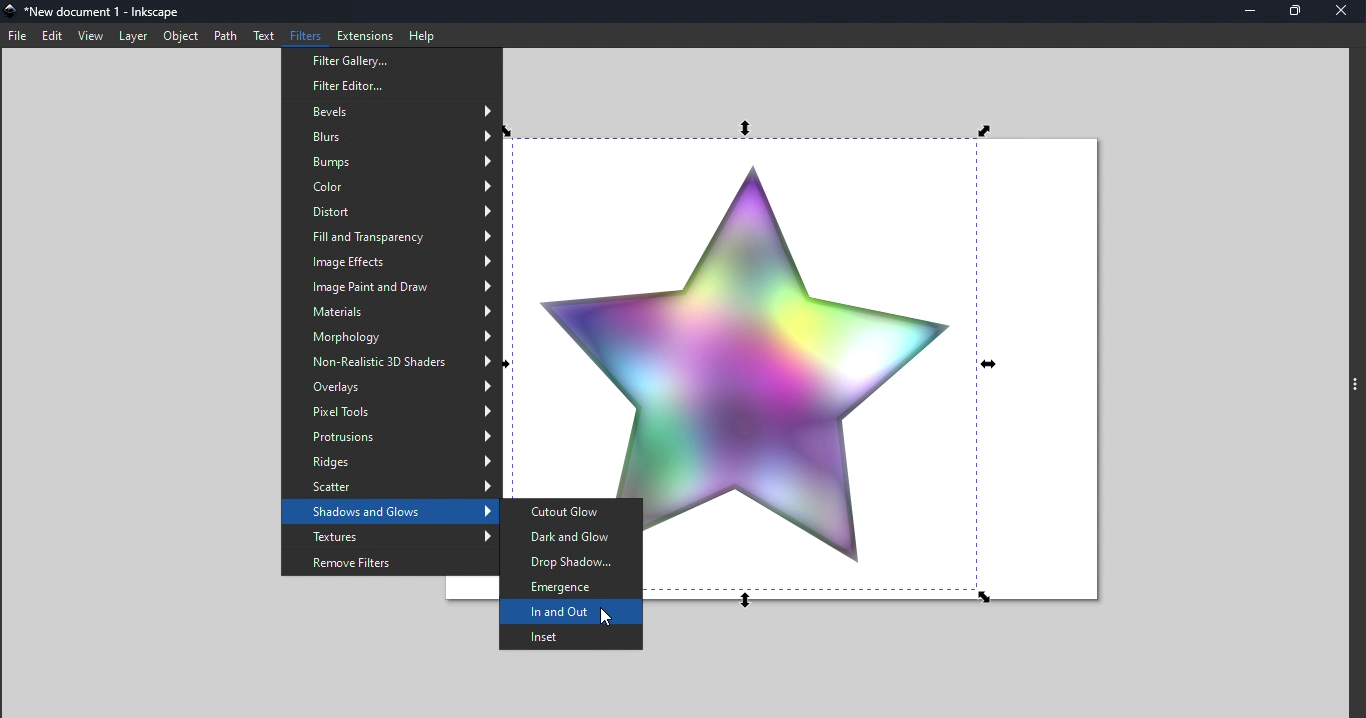  What do you see at coordinates (393, 512) in the screenshot?
I see `Shadows and Glows` at bounding box center [393, 512].